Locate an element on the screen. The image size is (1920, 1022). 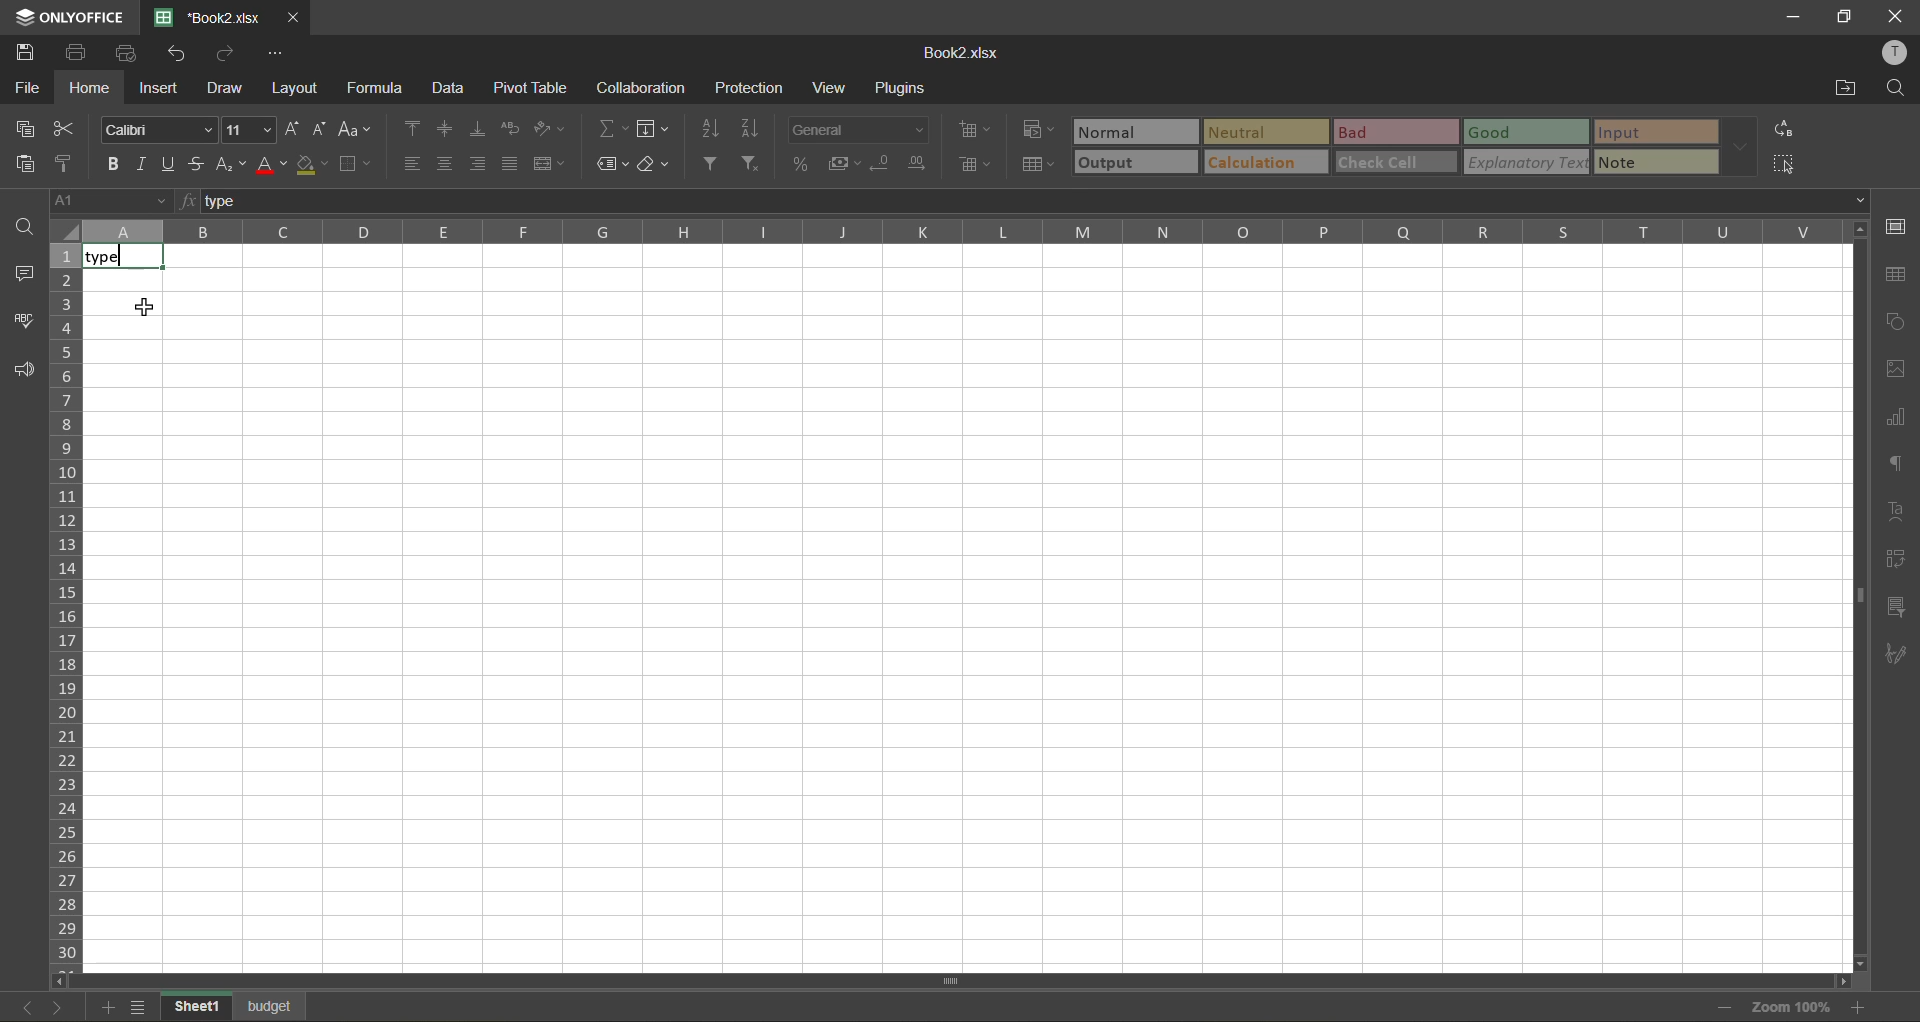
font size is located at coordinates (247, 131).